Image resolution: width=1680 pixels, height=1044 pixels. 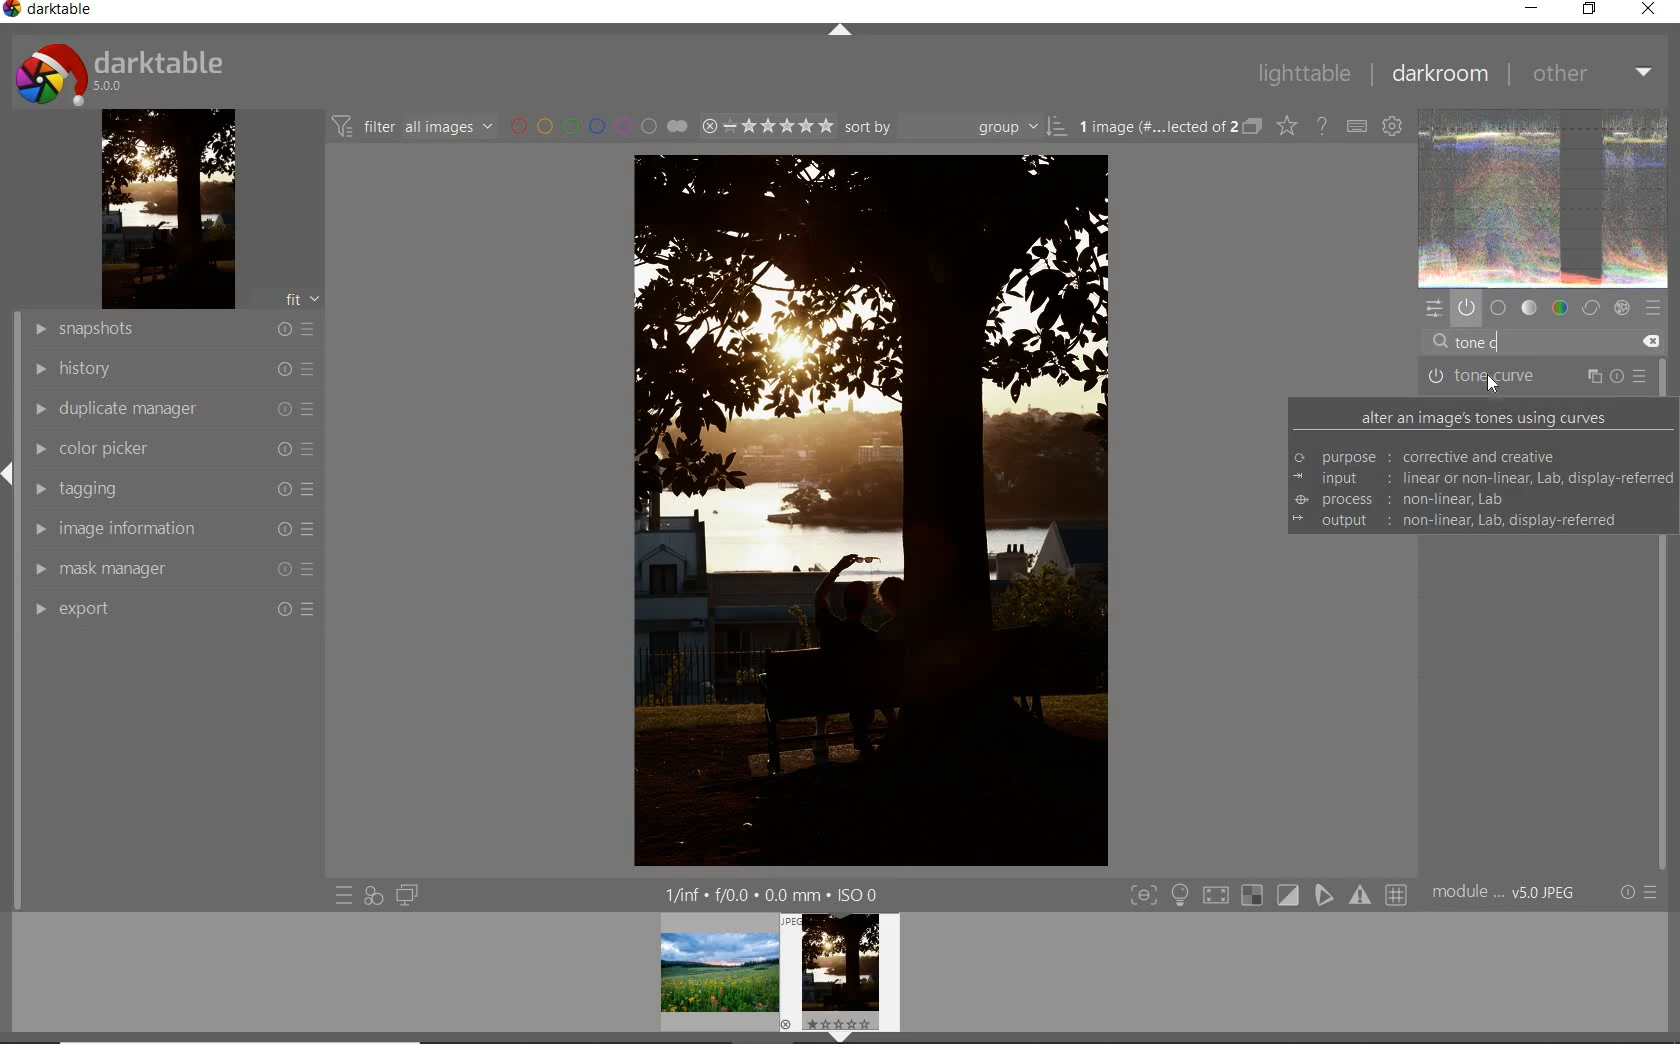 What do you see at coordinates (1588, 72) in the screenshot?
I see `other` at bounding box center [1588, 72].